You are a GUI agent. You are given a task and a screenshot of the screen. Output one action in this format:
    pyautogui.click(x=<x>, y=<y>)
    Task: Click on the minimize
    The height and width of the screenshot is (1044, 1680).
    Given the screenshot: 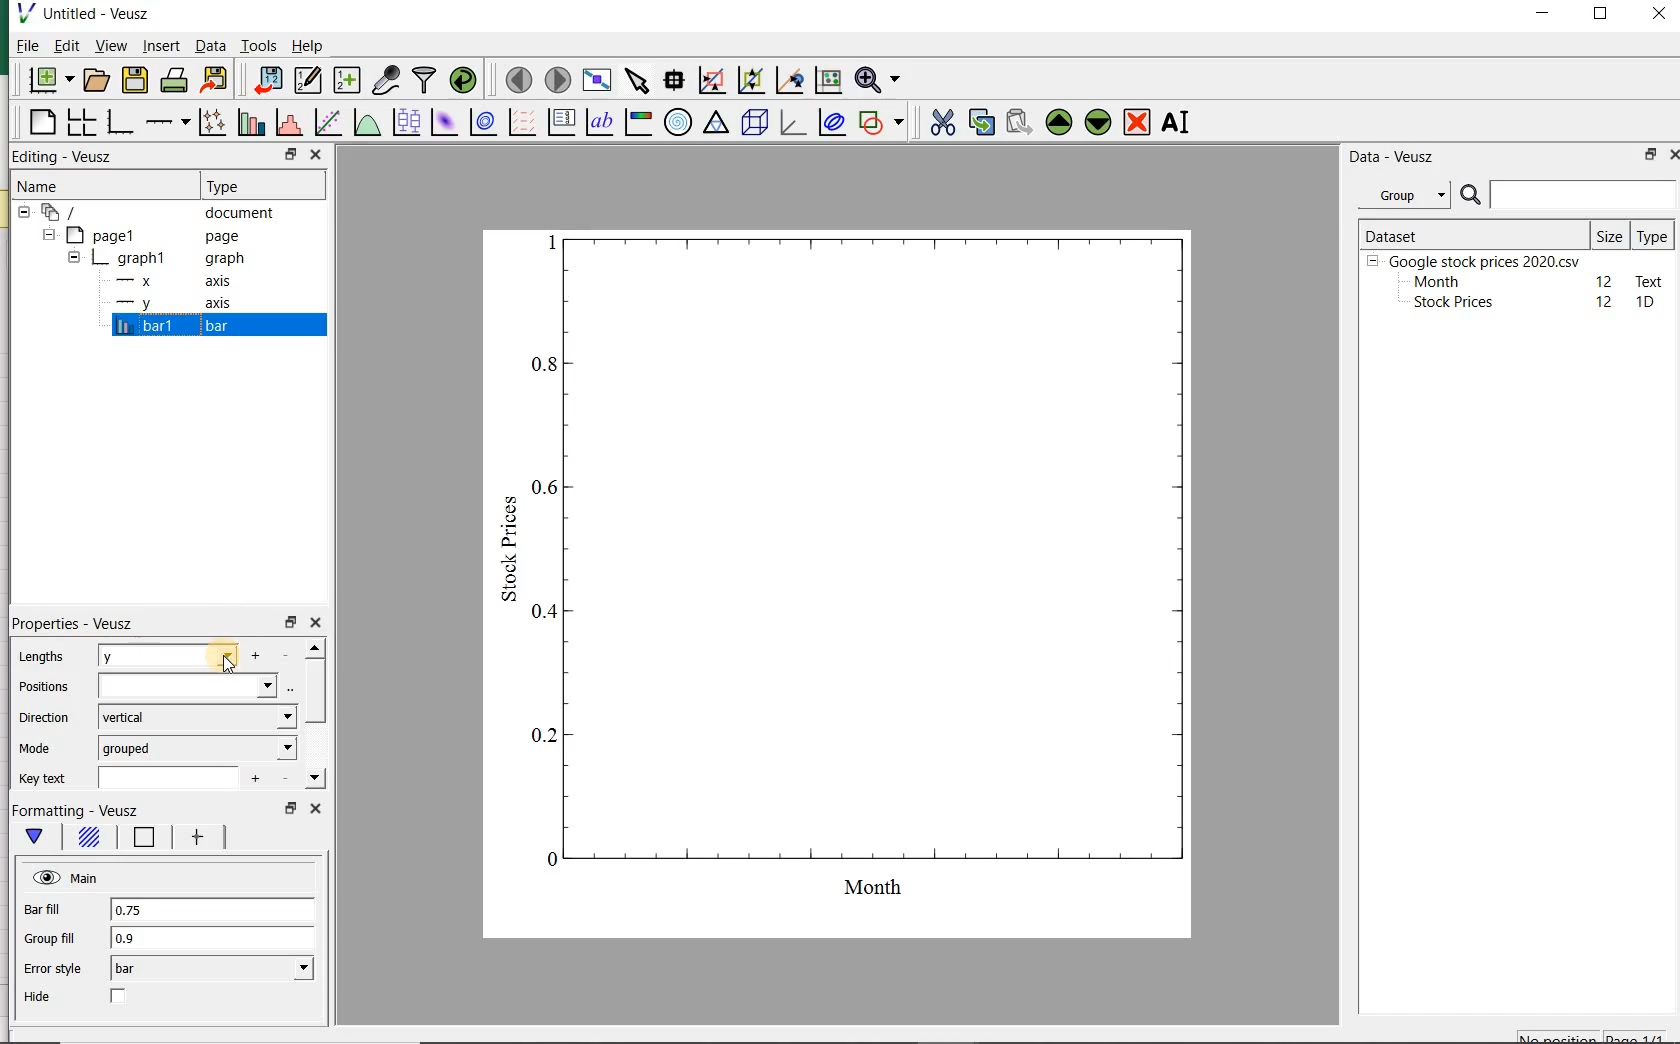 What is the action you would take?
    pyautogui.click(x=1544, y=15)
    